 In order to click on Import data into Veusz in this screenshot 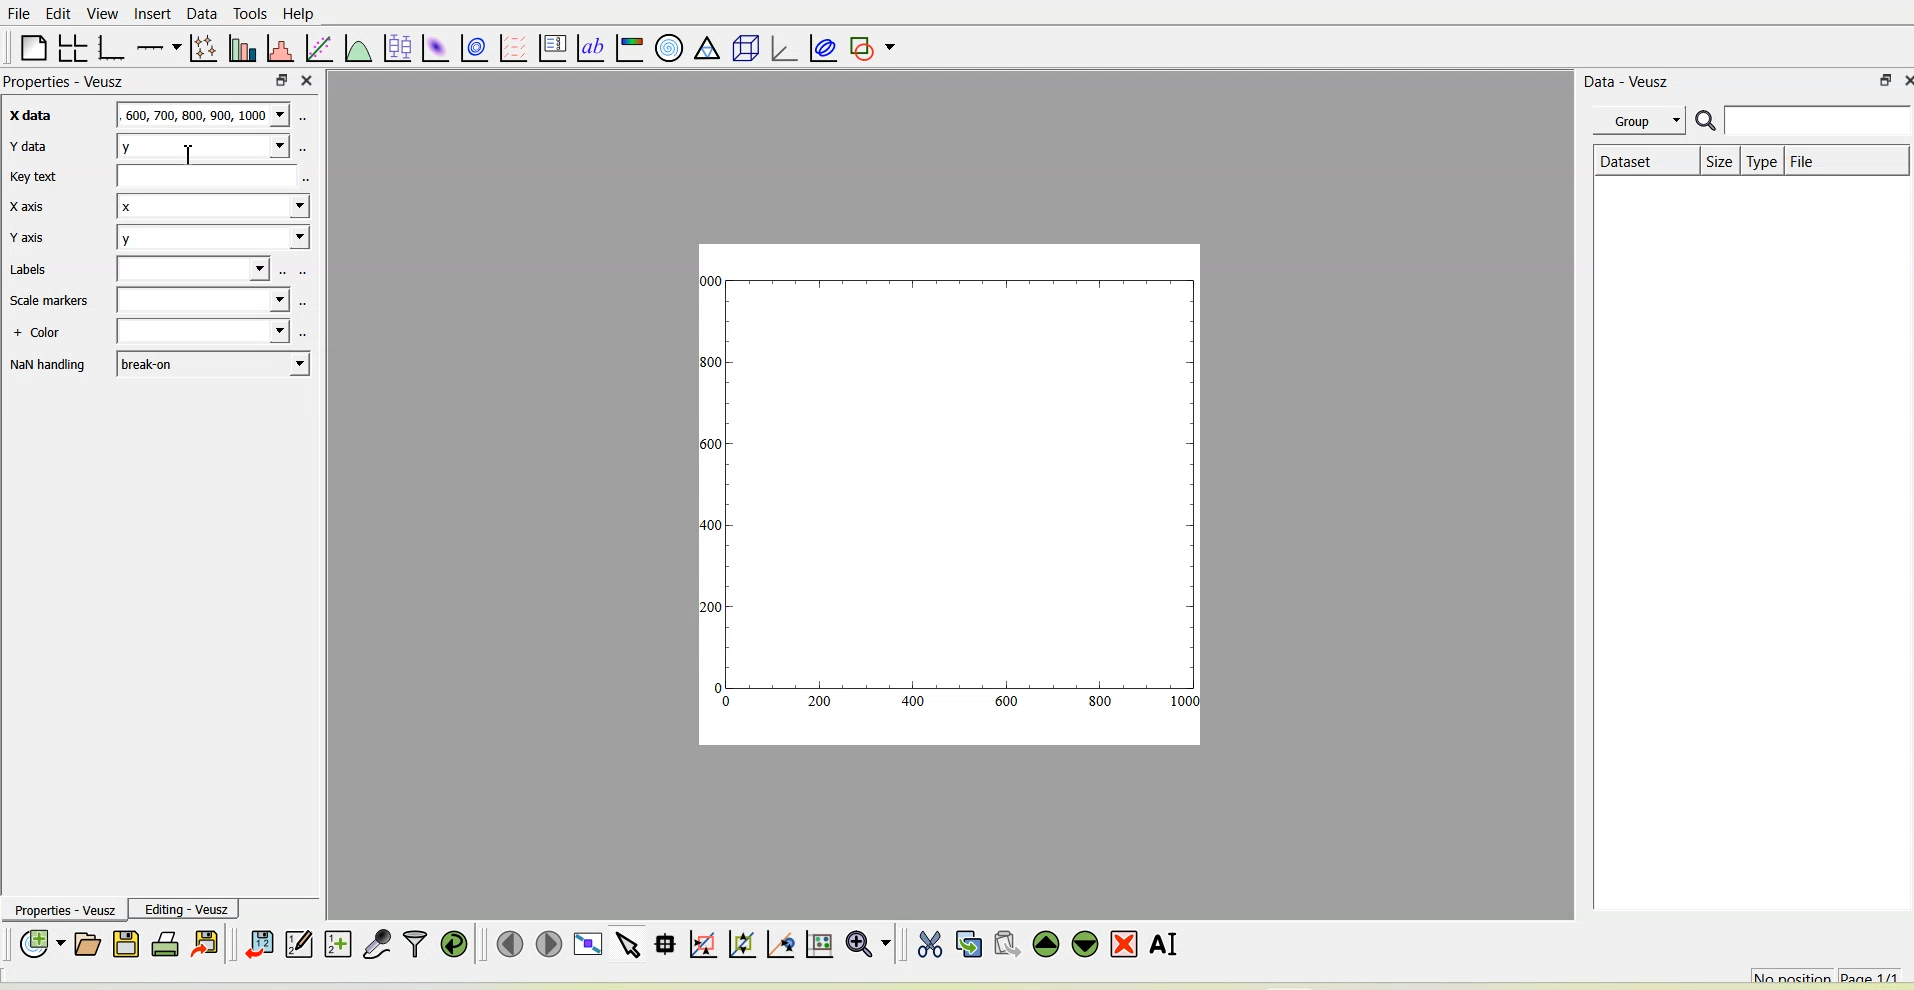, I will do `click(259, 944)`.